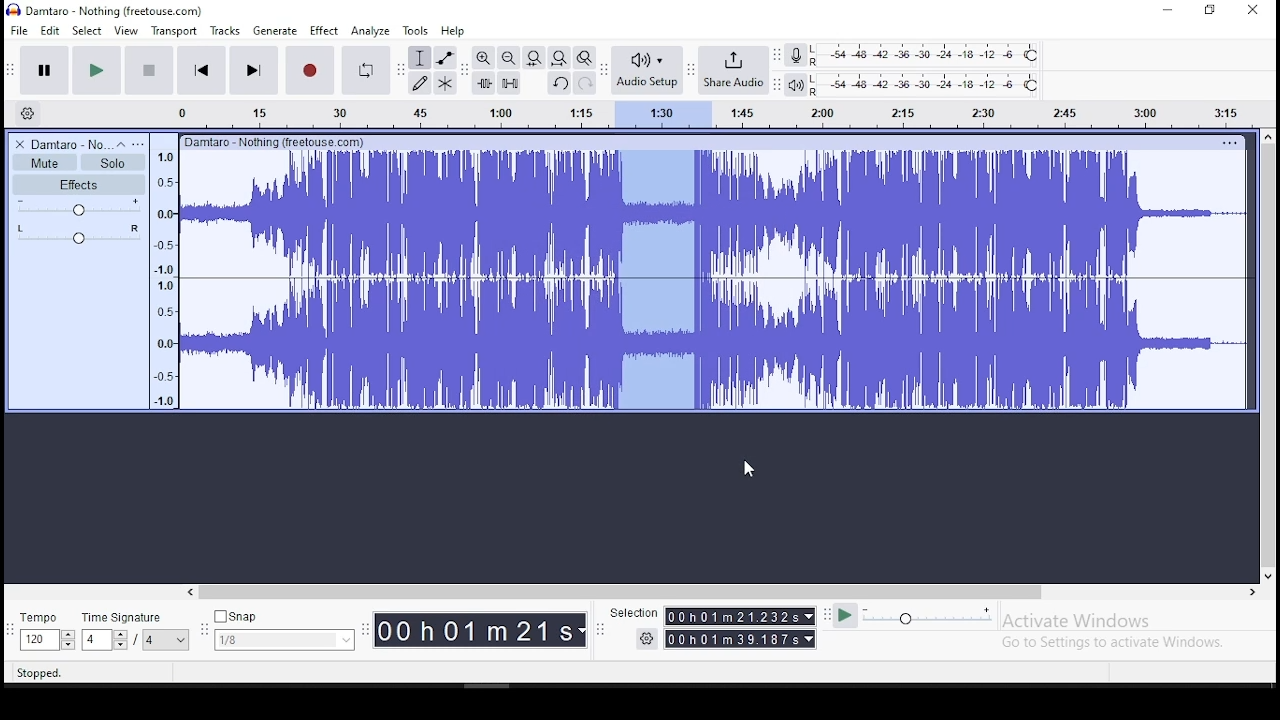 The height and width of the screenshot is (720, 1280). Describe the element at coordinates (749, 471) in the screenshot. I see `Cursor` at that location.